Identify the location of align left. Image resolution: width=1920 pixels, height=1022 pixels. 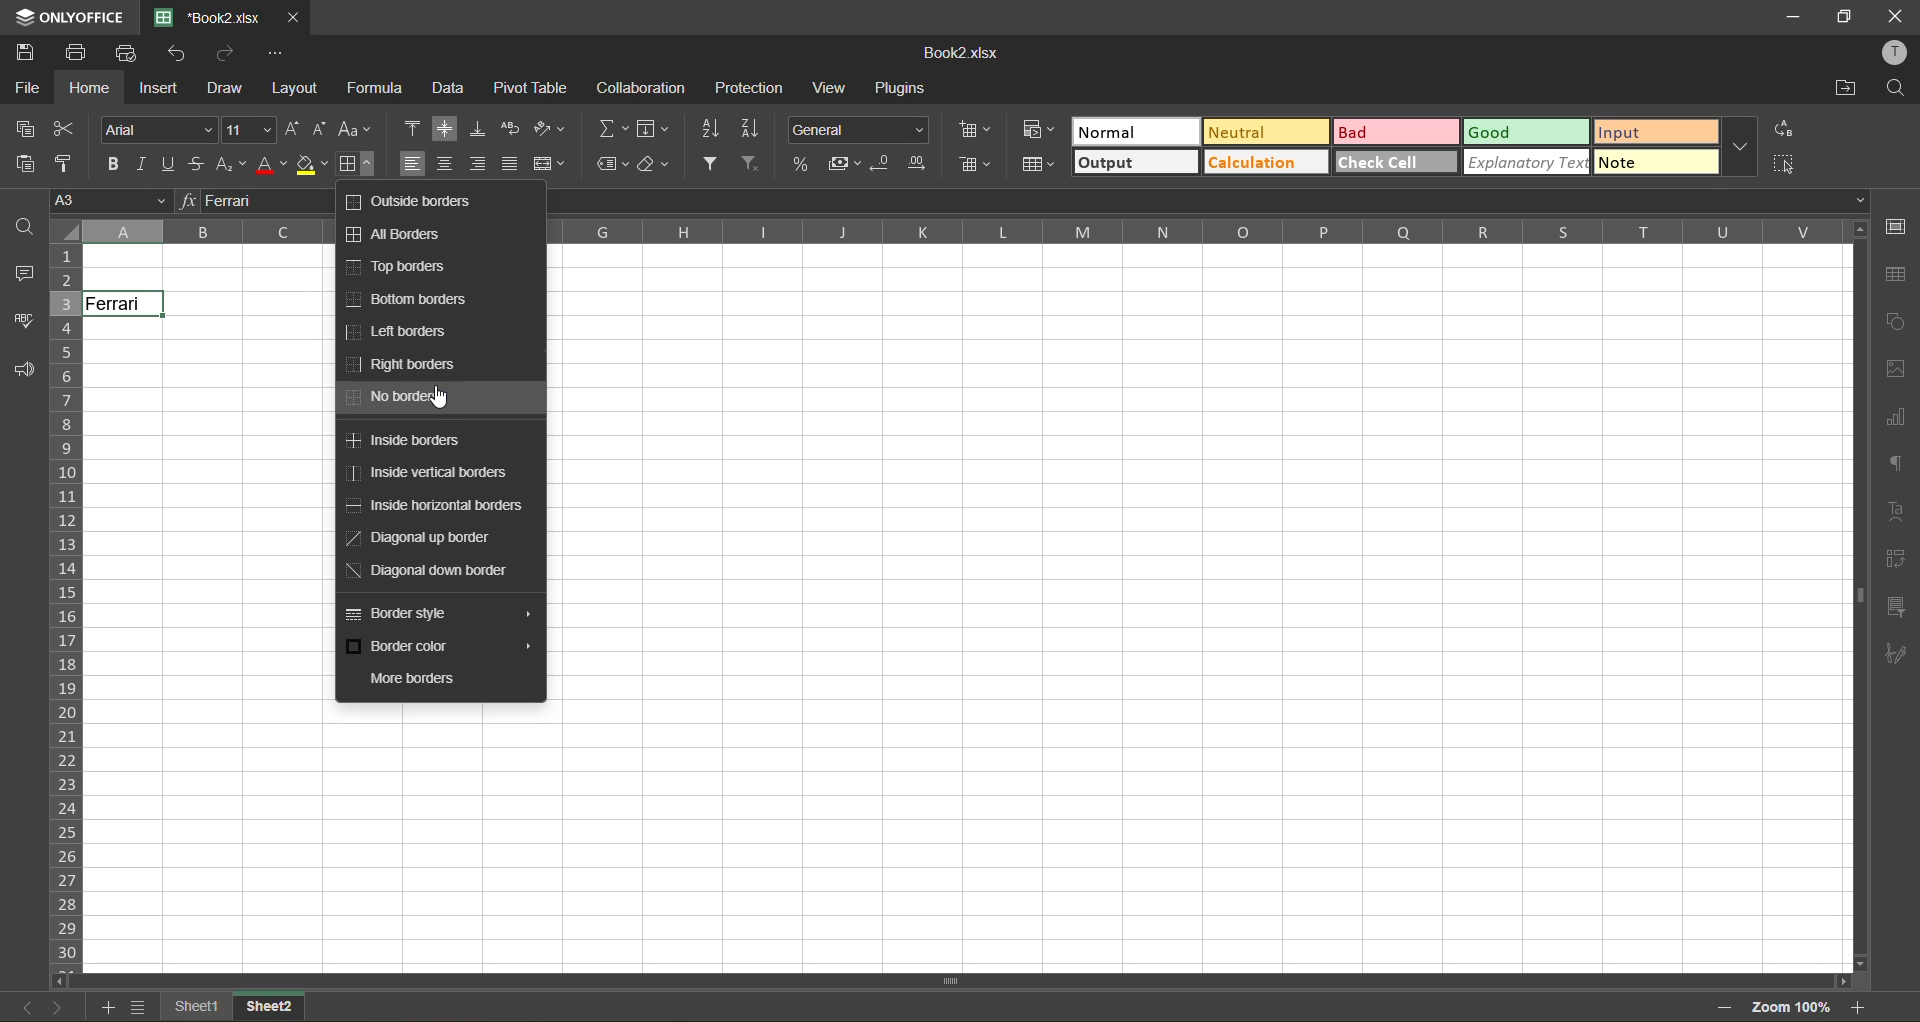
(413, 162).